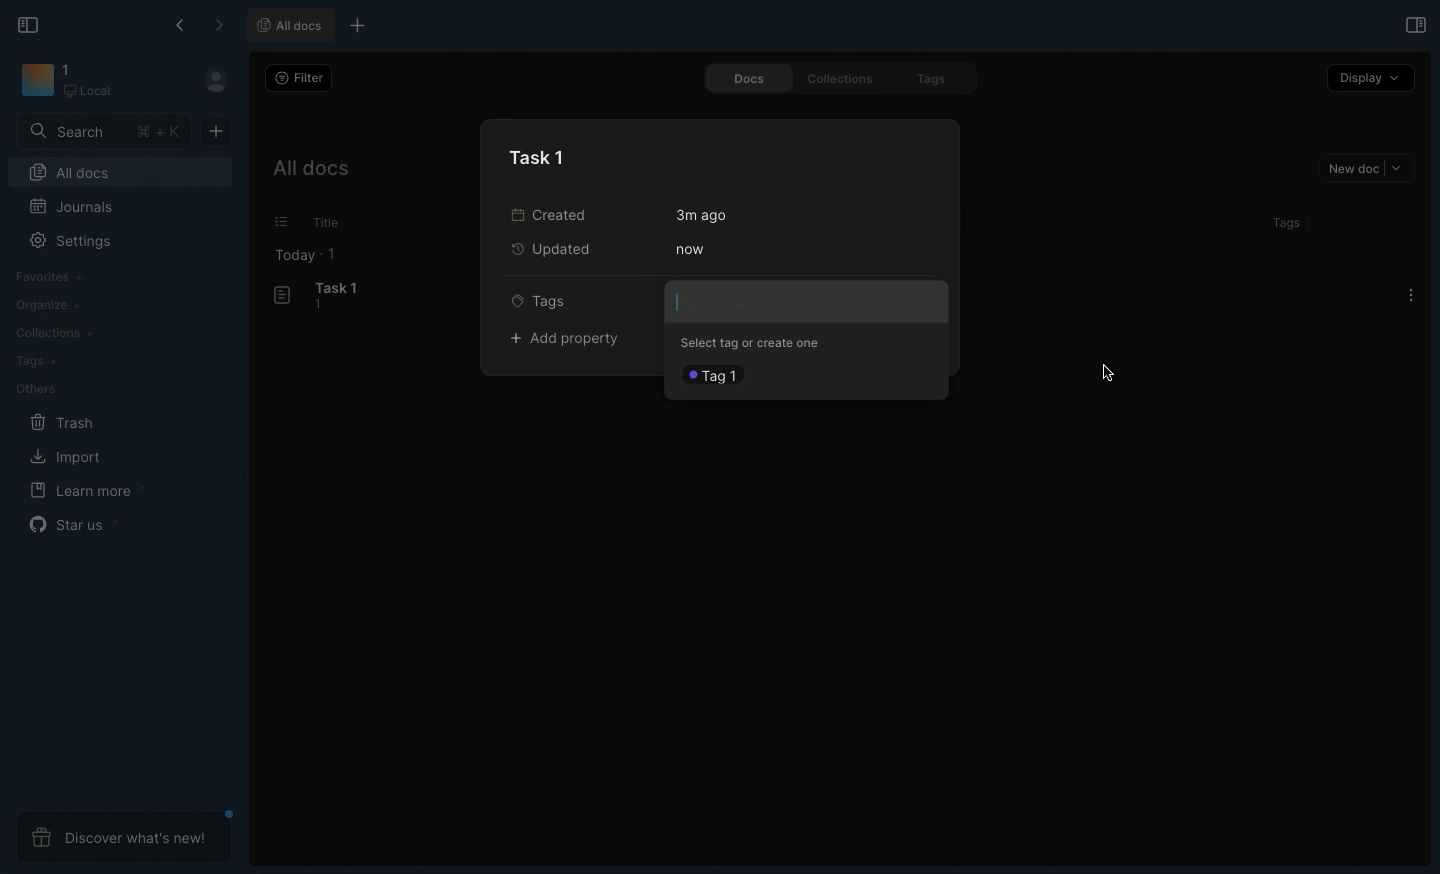  What do you see at coordinates (68, 458) in the screenshot?
I see `Import` at bounding box center [68, 458].